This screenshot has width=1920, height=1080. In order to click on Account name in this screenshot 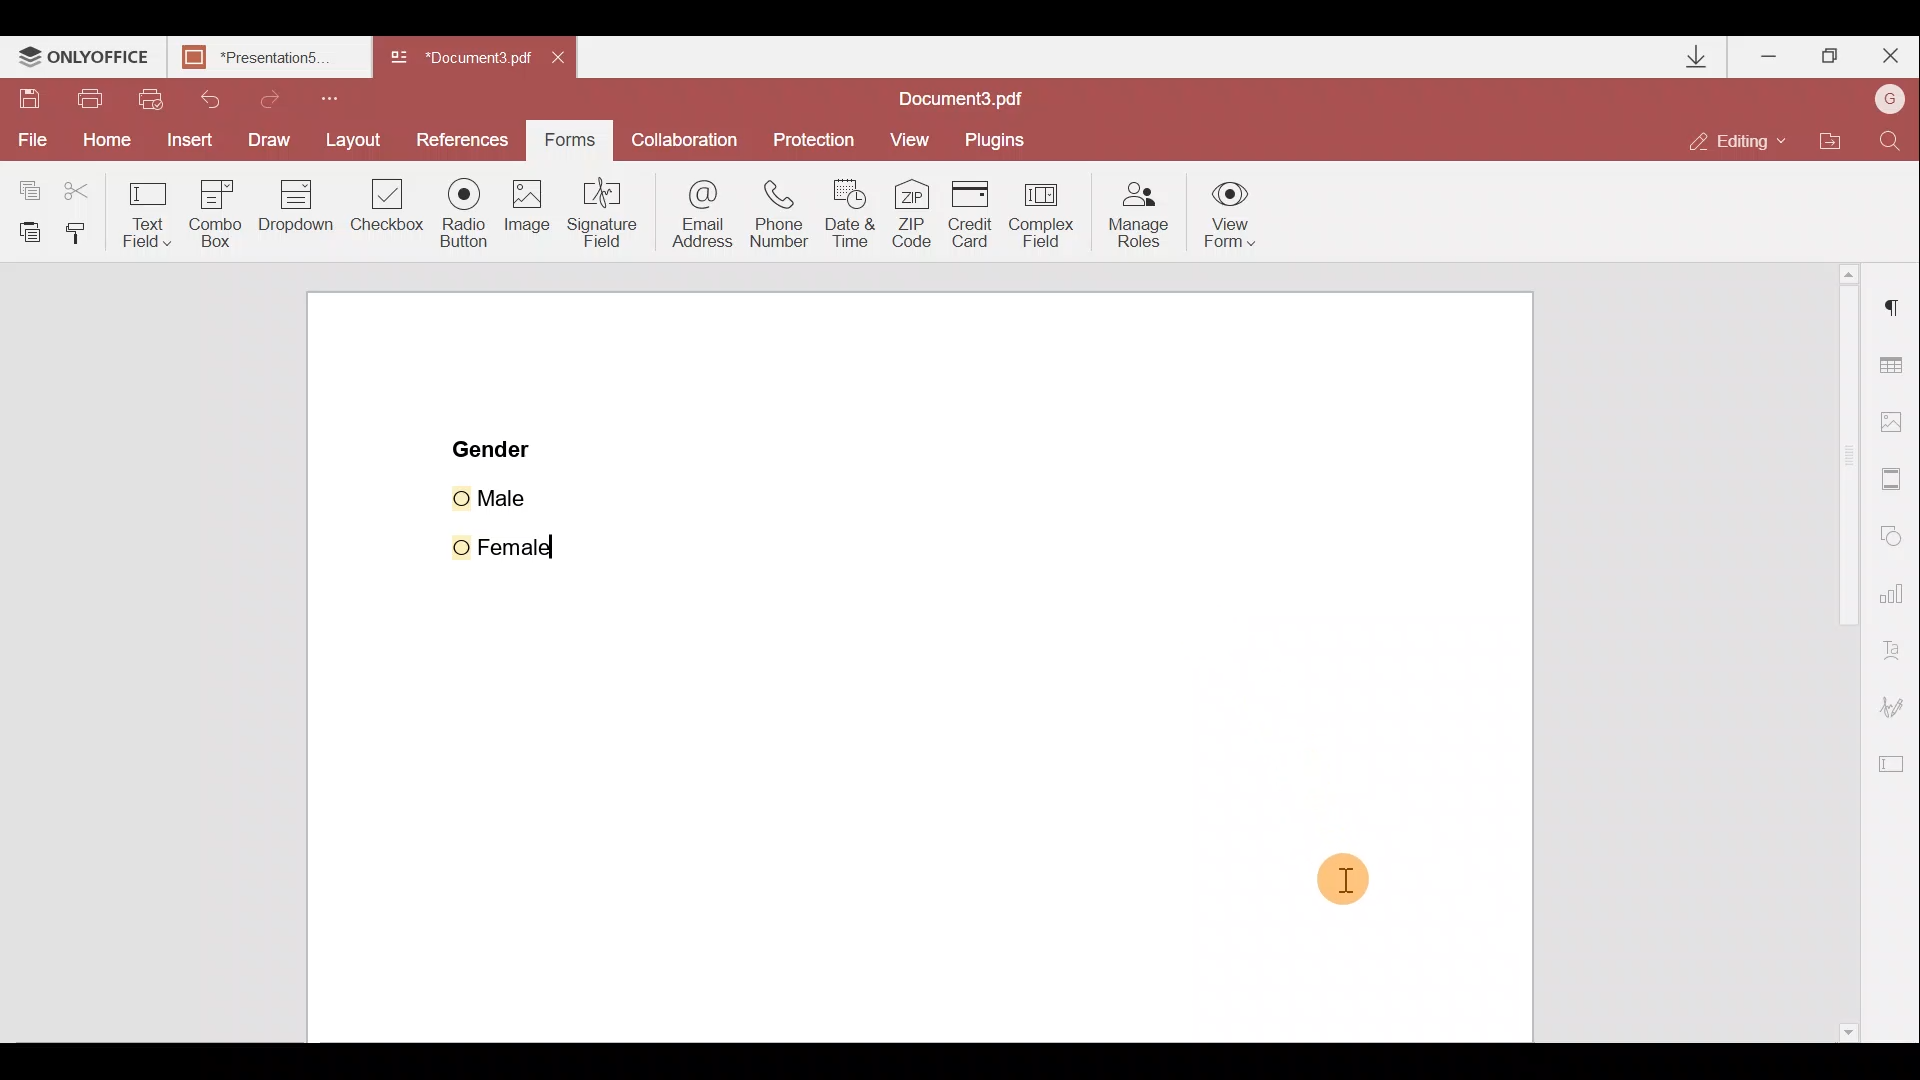, I will do `click(1890, 99)`.